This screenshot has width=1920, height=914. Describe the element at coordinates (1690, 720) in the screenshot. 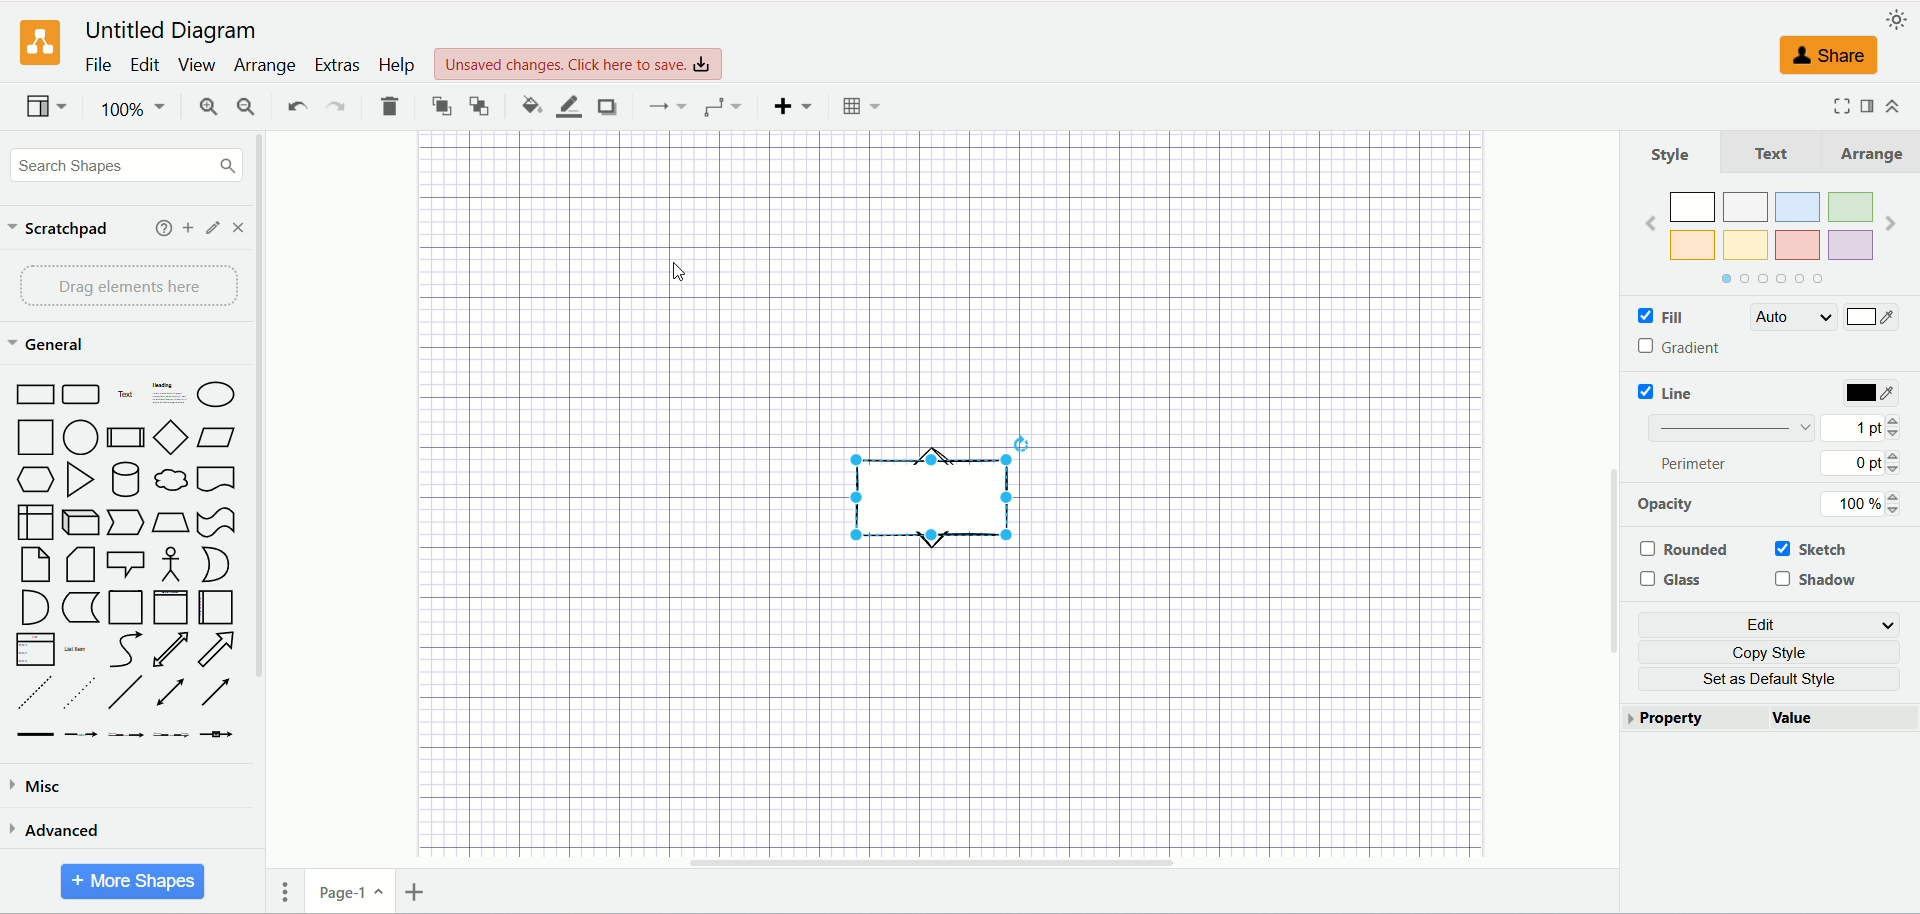

I see `property` at that location.